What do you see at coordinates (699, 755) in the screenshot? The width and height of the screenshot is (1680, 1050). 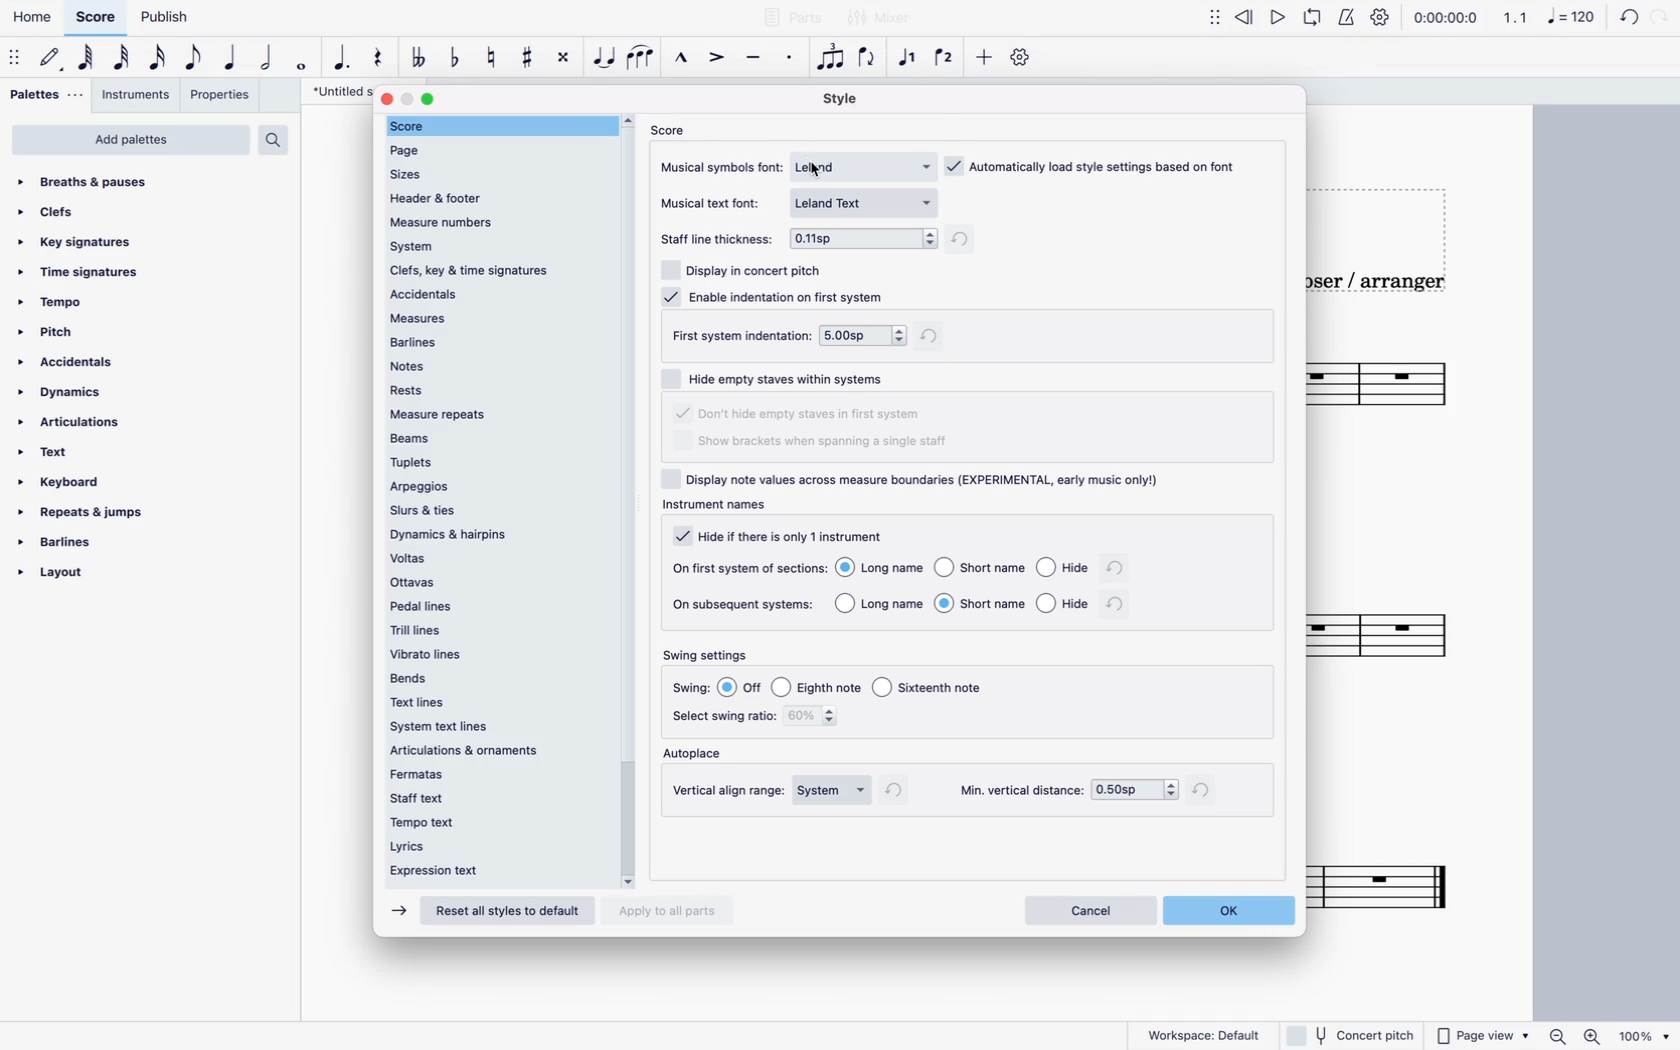 I see `autoplace` at bounding box center [699, 755].